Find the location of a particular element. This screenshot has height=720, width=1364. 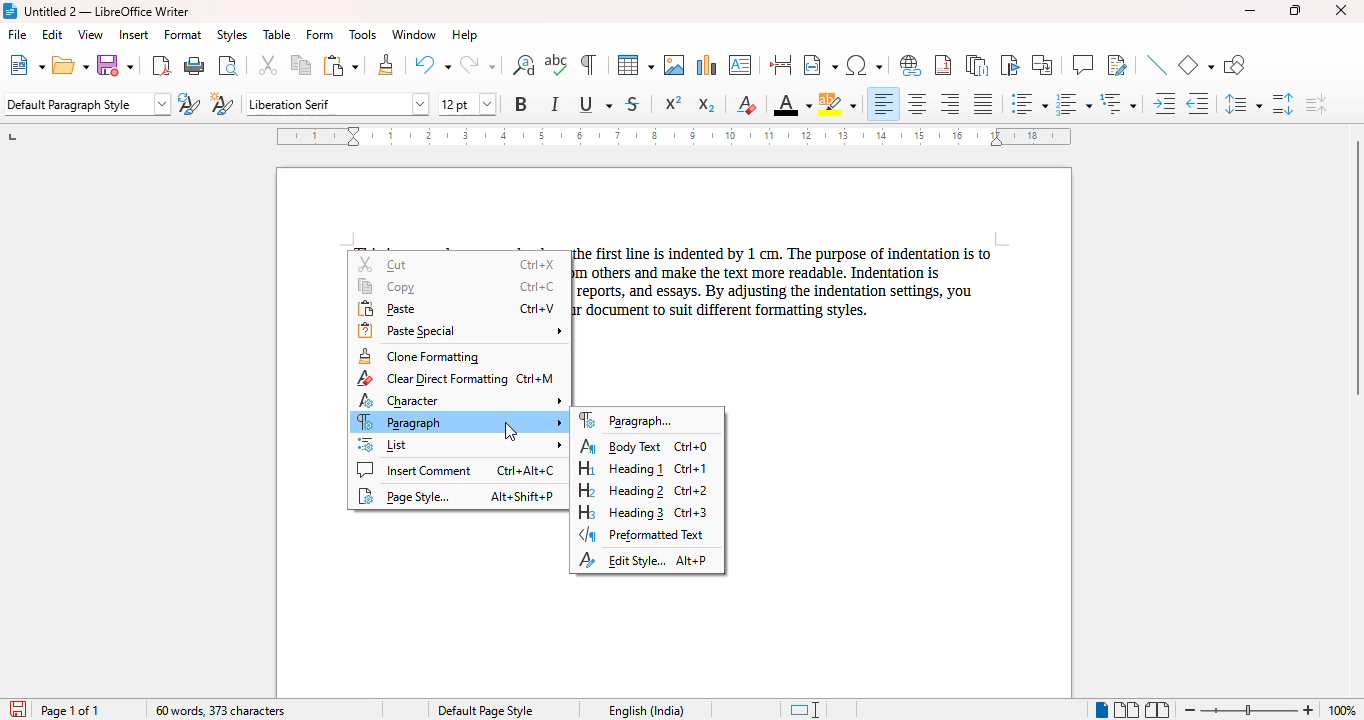

insert field is located at coordinates (819, 65).